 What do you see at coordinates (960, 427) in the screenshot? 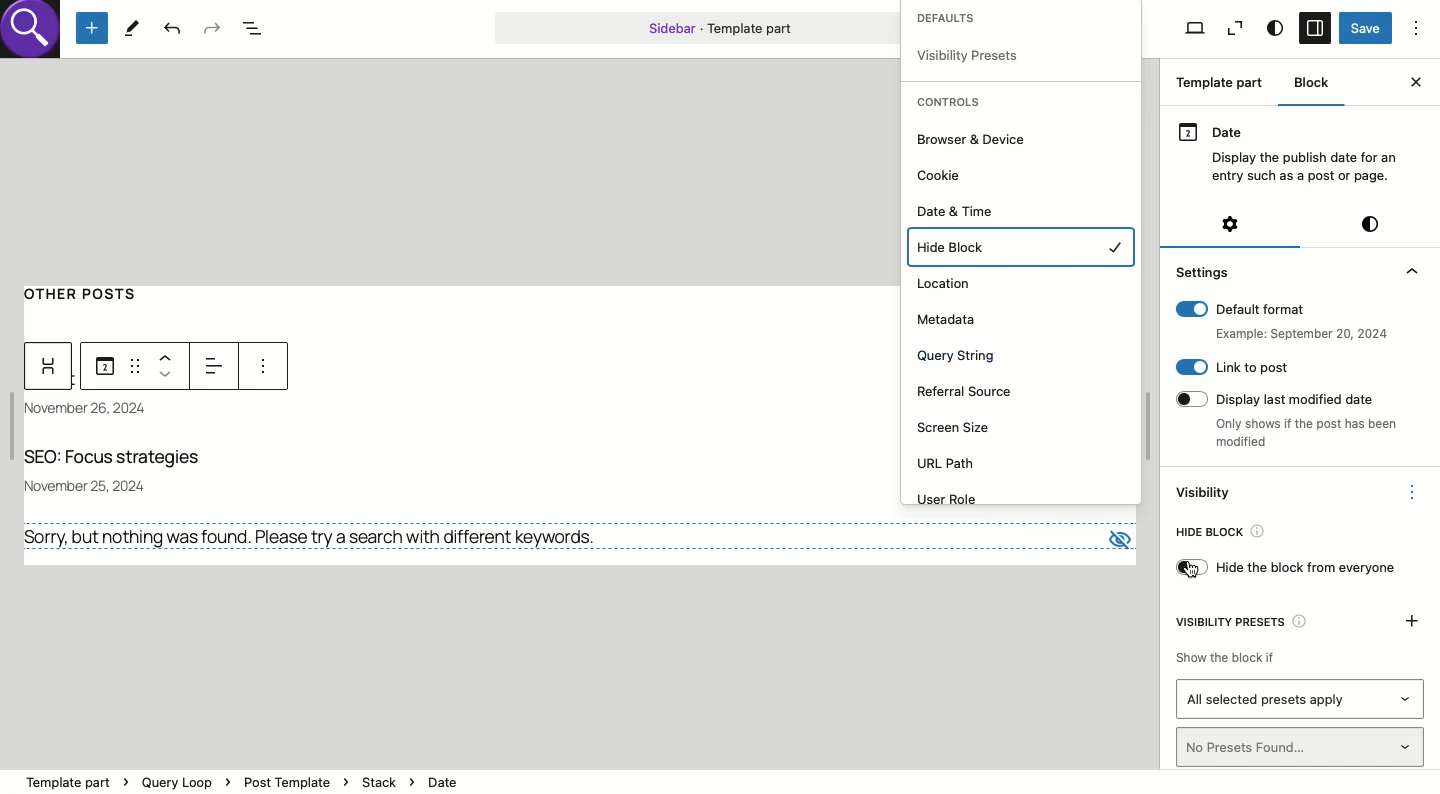
I see `Screen size` at bounding box center [960, 427].